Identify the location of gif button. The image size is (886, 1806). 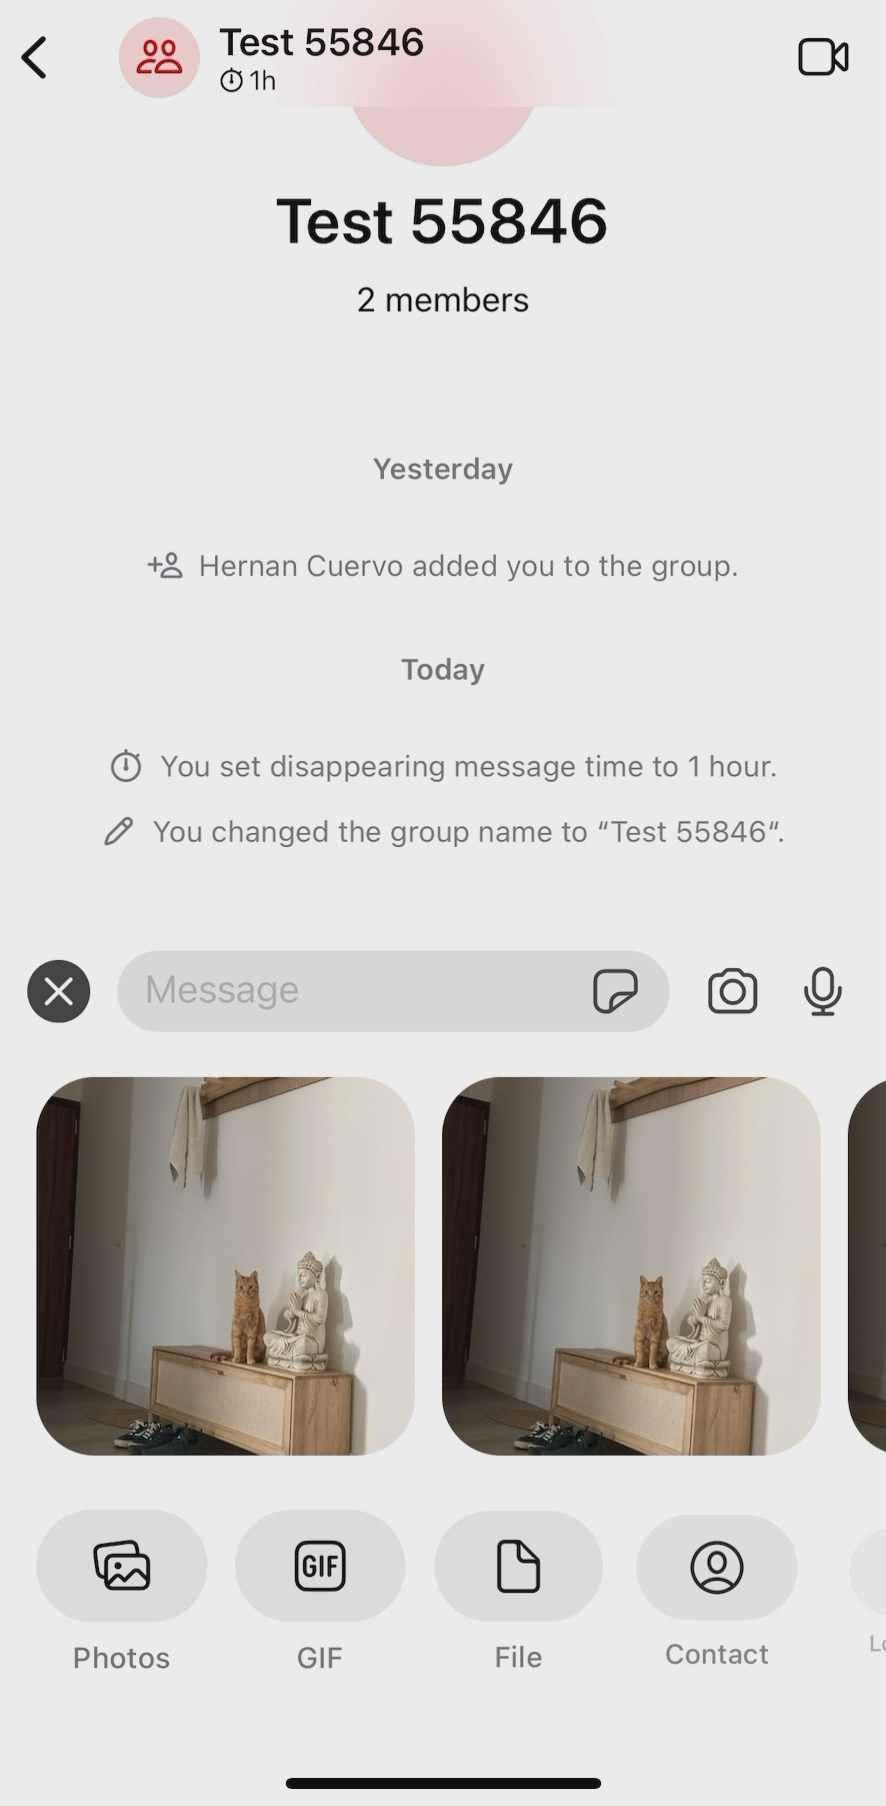
(327, 1602).